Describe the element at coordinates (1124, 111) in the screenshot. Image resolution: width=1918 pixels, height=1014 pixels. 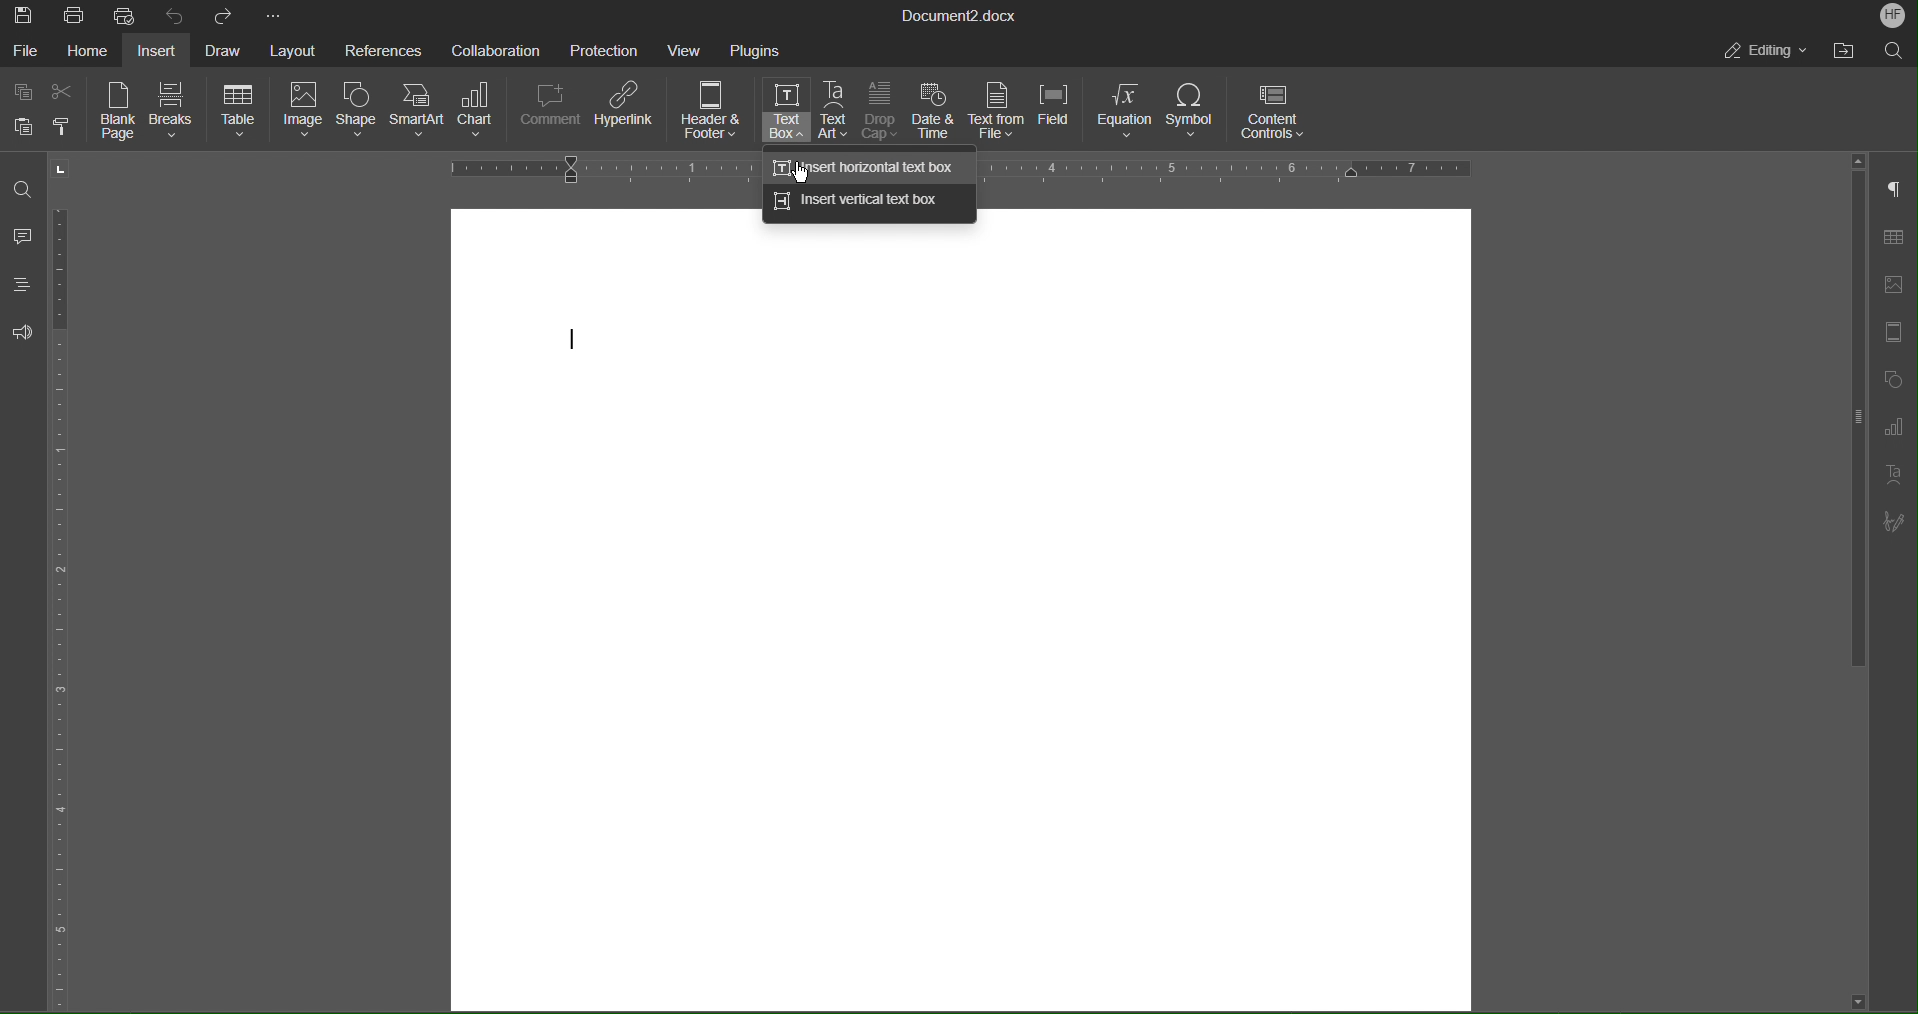
I see `Equation` at that location.